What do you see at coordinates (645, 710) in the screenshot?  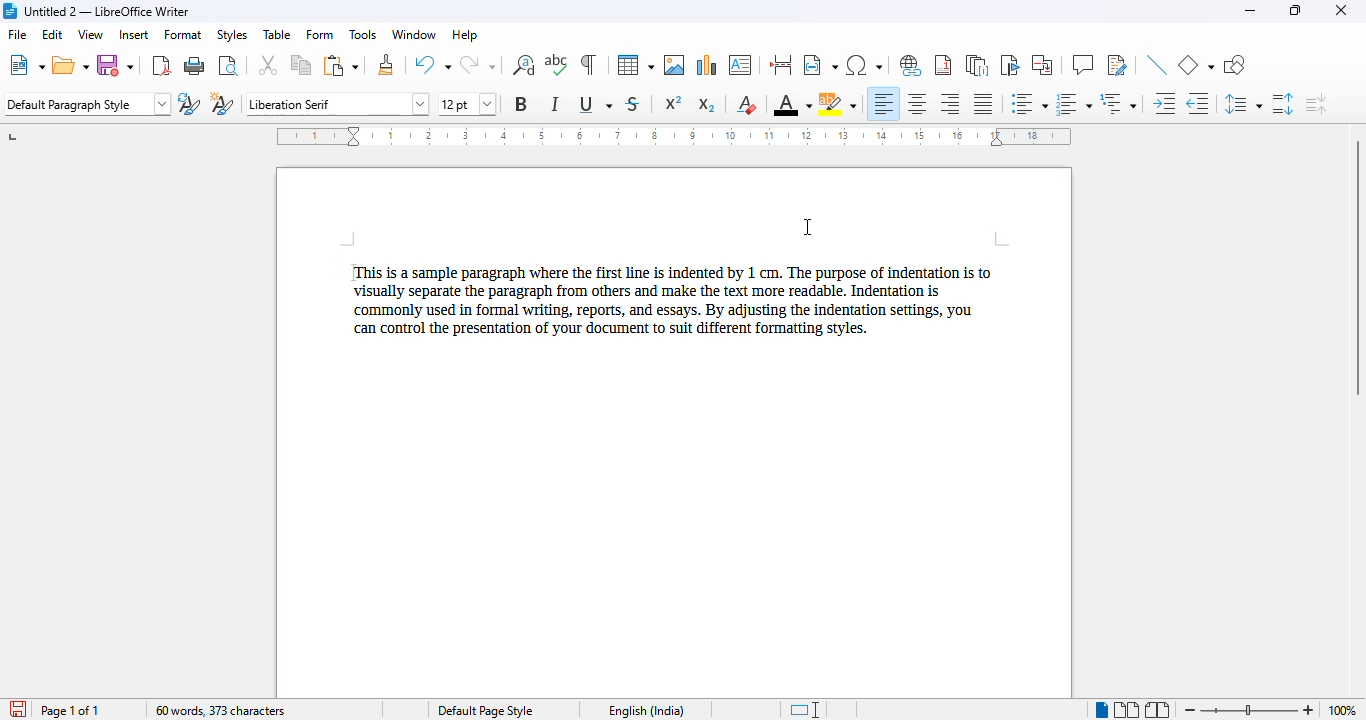 I see `text language` at bounding box center [645, 710].